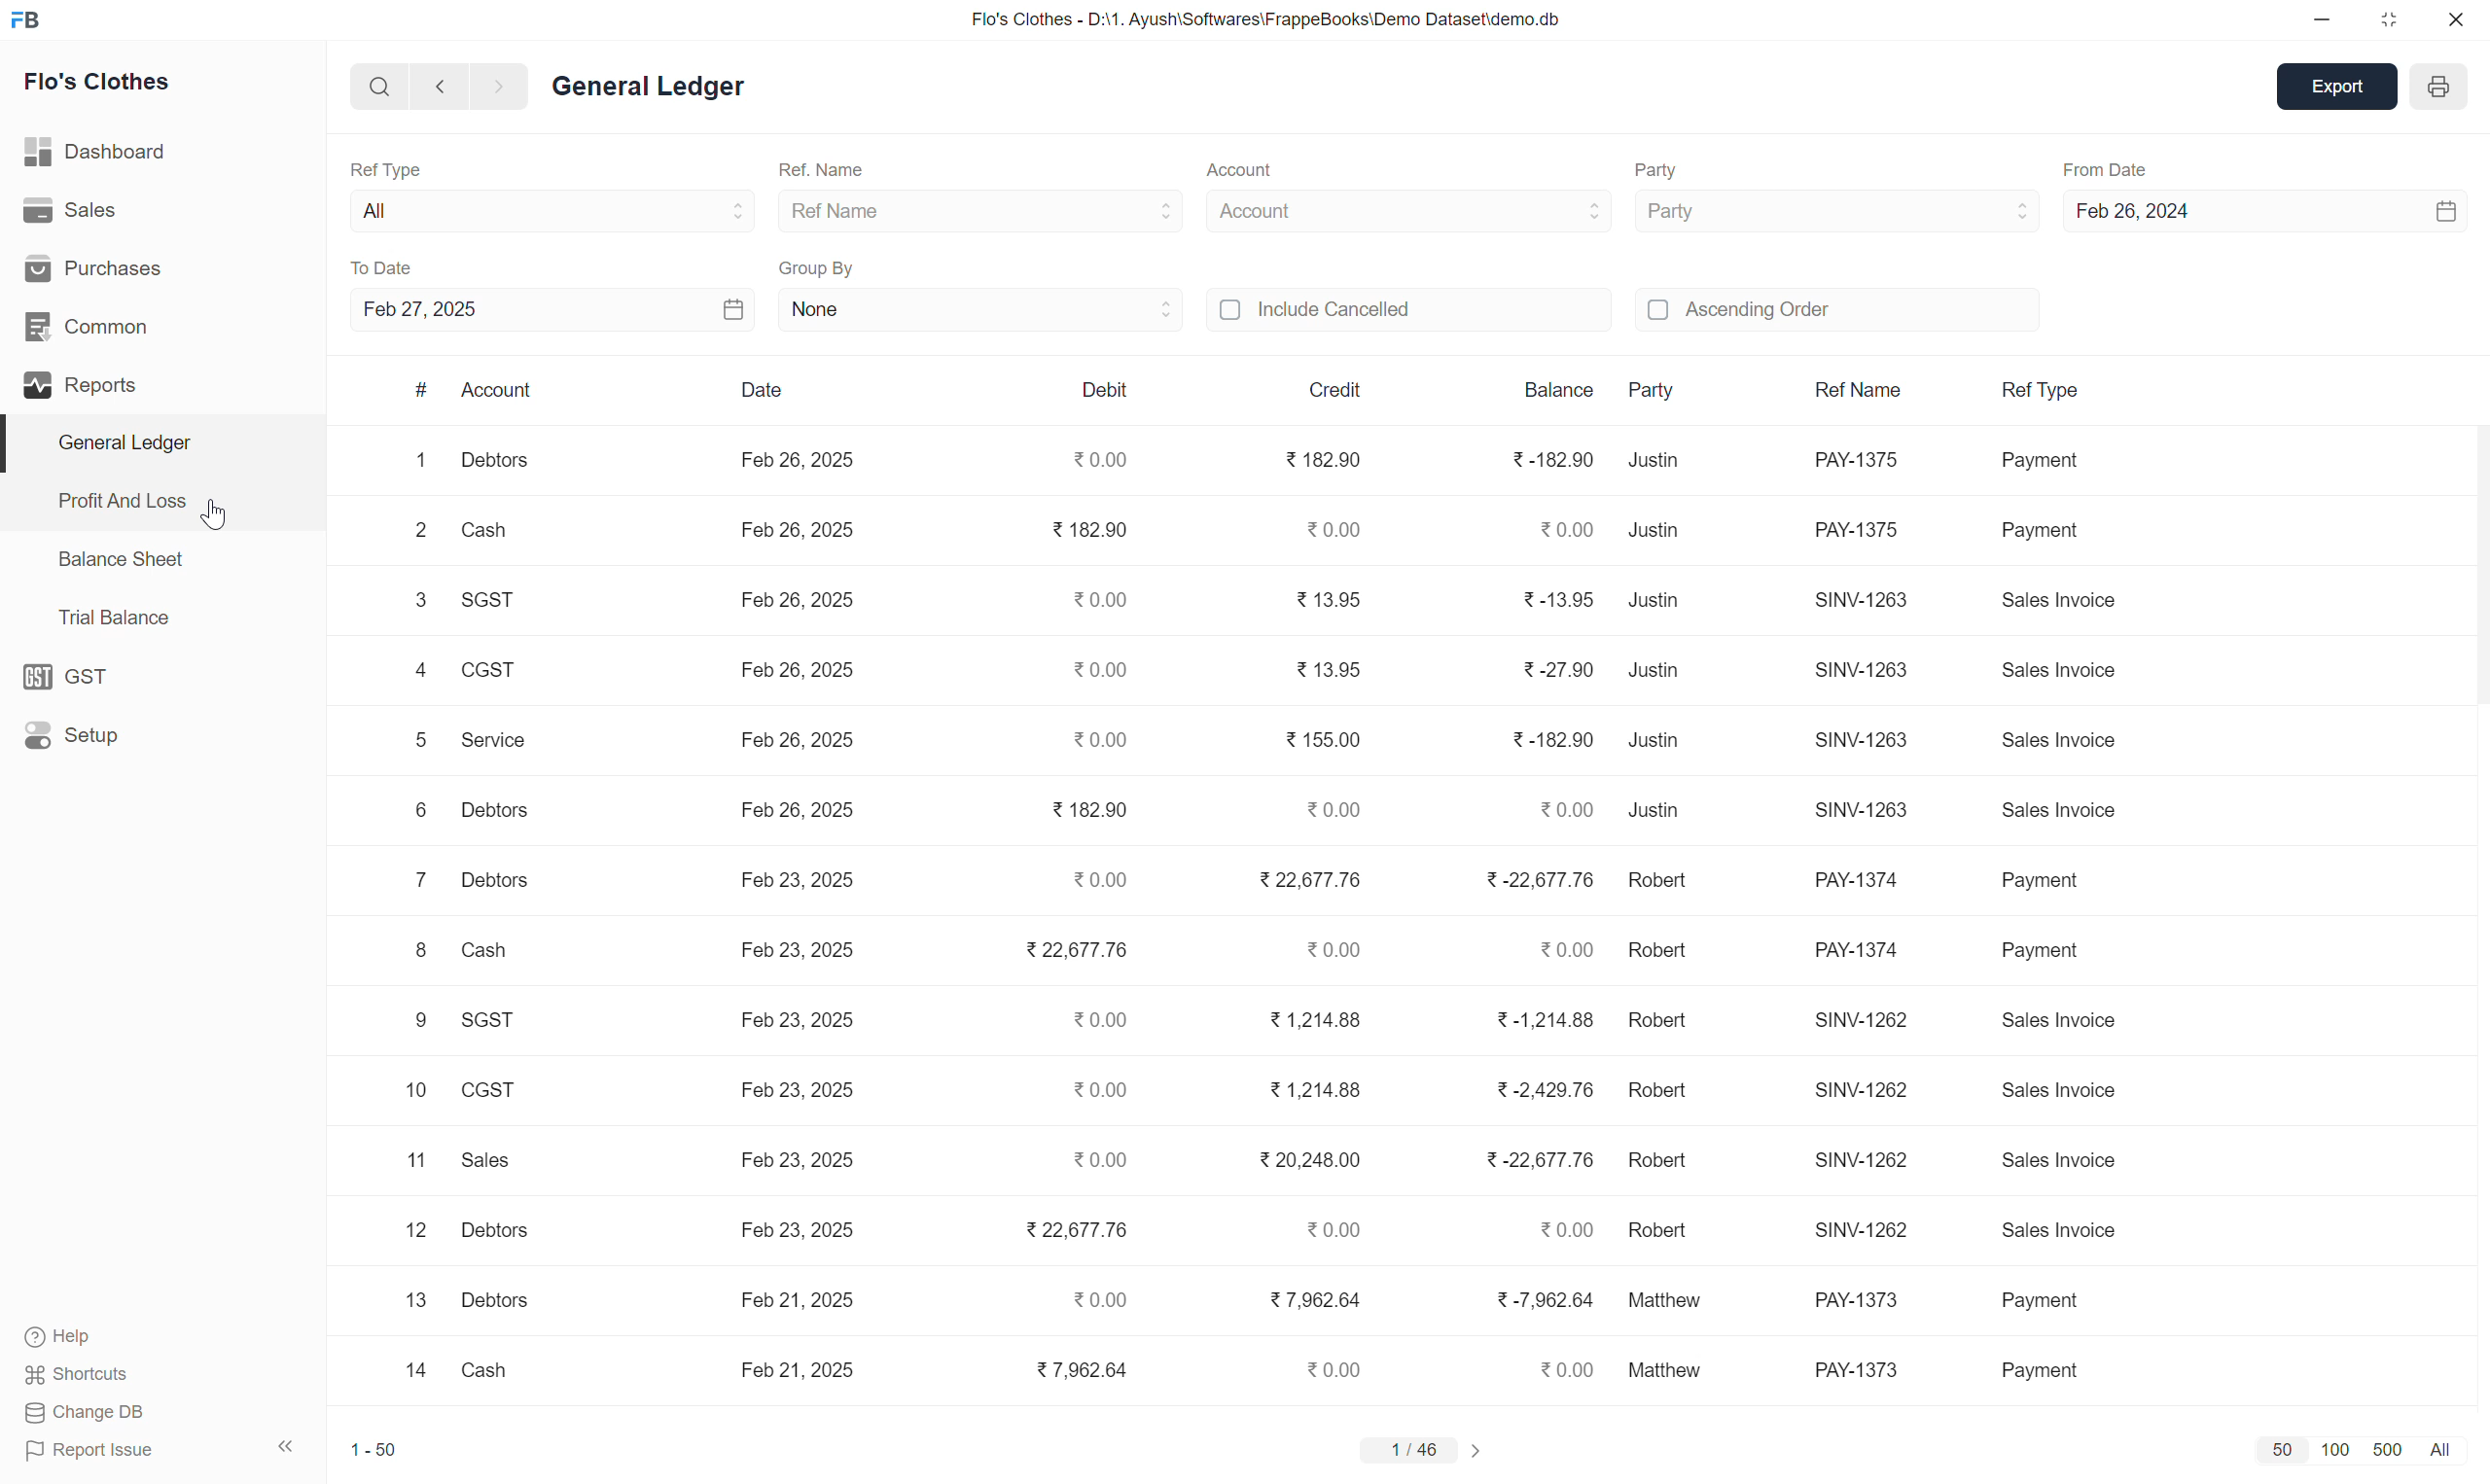  What do you see at coordinates (408, 810) in the screenshot?
I see `6` at bounding box center [408, 810].